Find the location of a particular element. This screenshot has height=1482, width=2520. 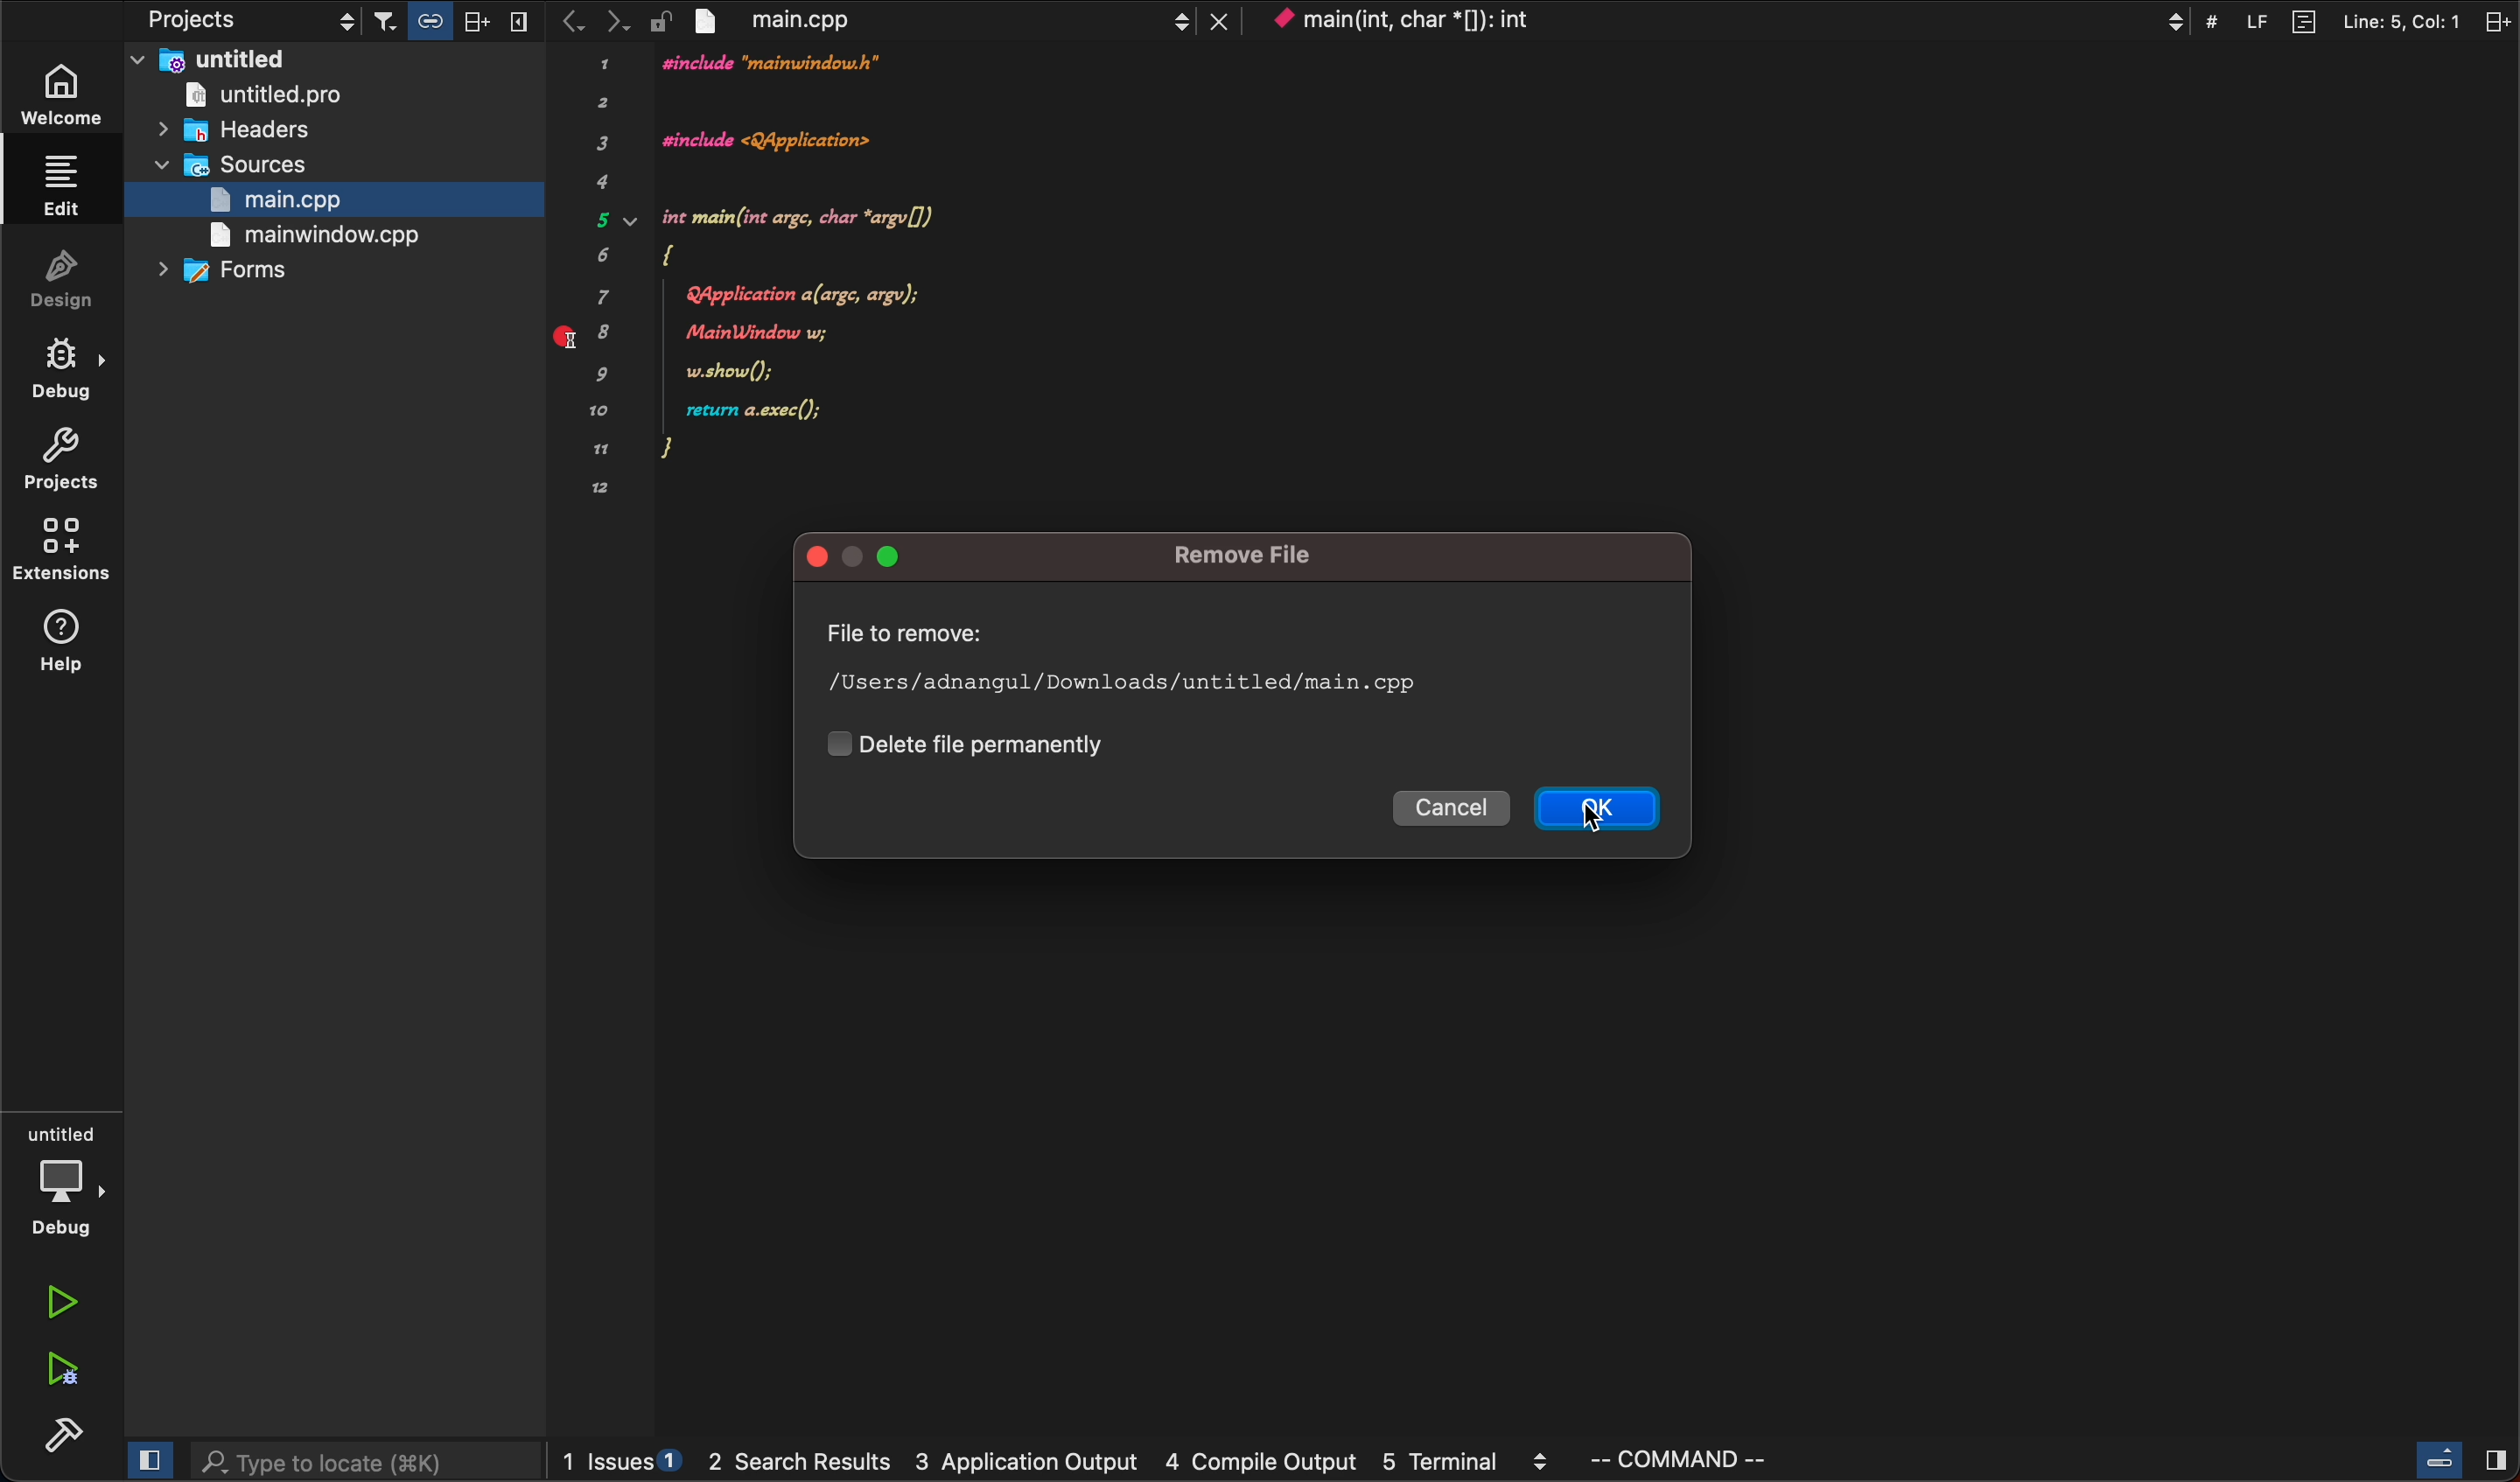

file tab is located at coordinates (946, 22).